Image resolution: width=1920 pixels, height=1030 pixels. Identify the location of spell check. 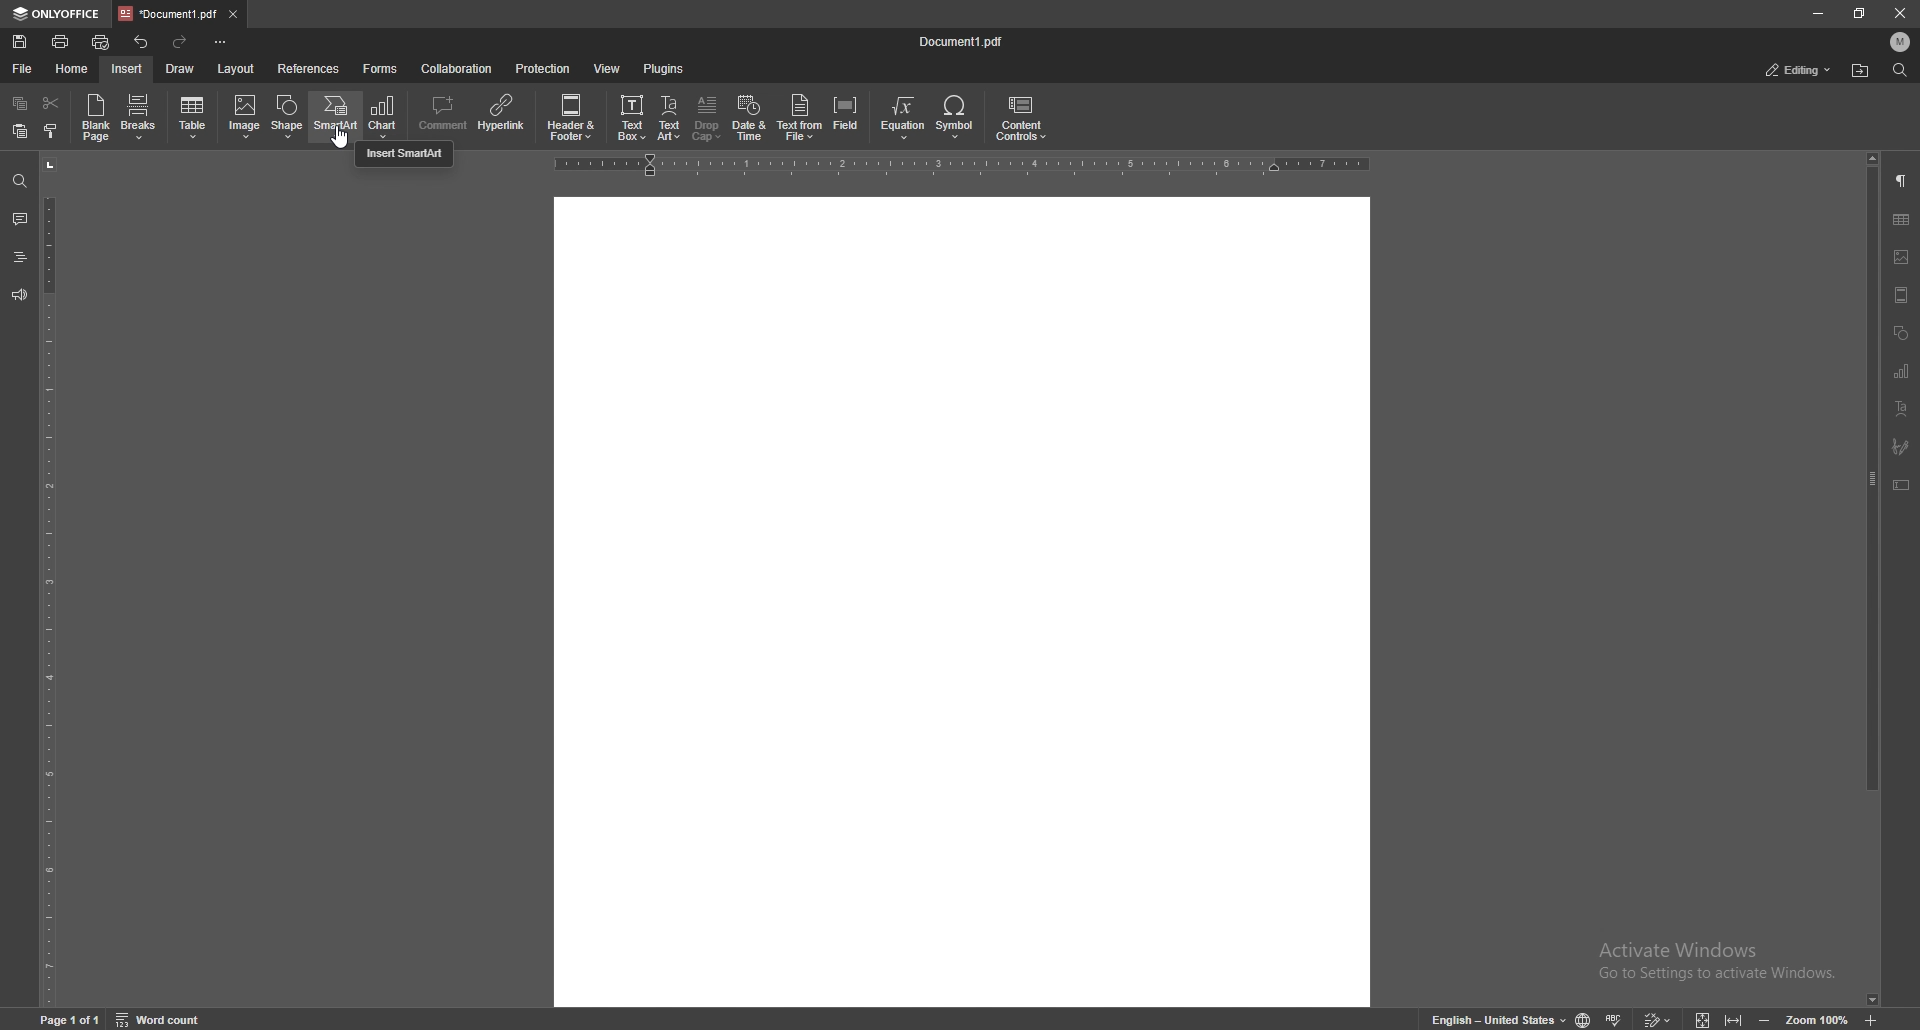
(1615, 1019).